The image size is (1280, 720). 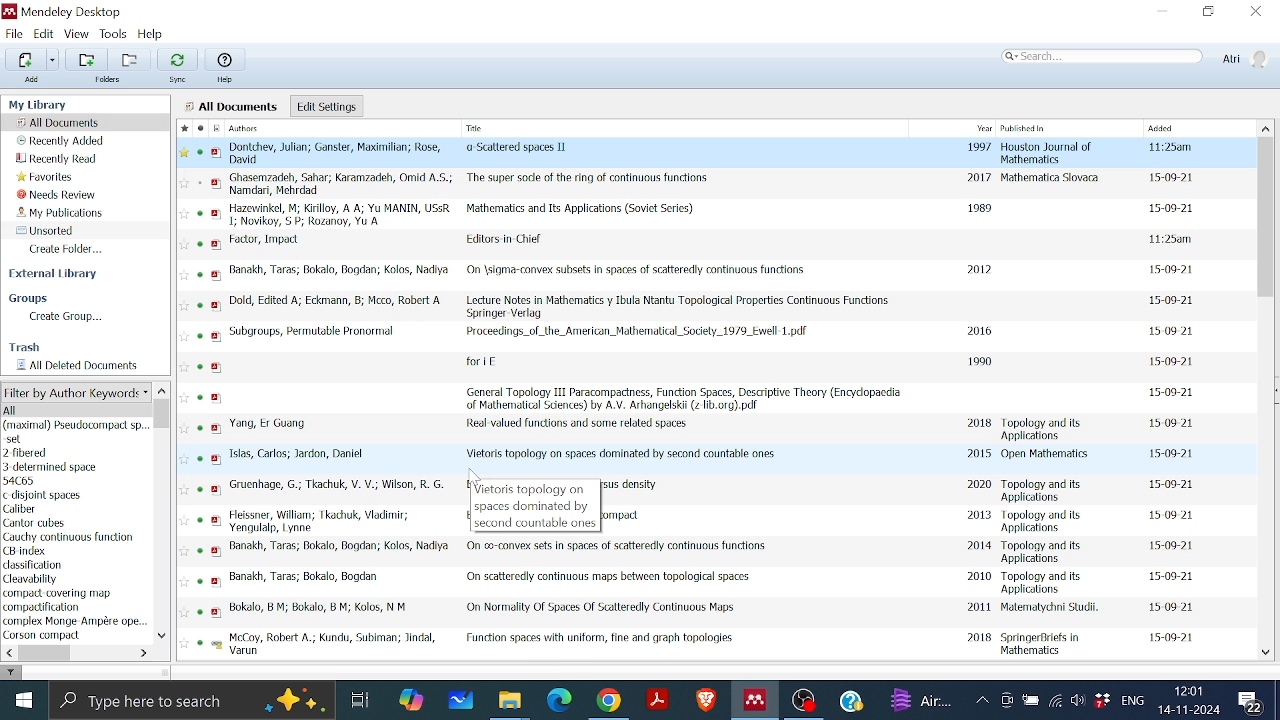 I want to click on Author, so click(x=341, y=186).